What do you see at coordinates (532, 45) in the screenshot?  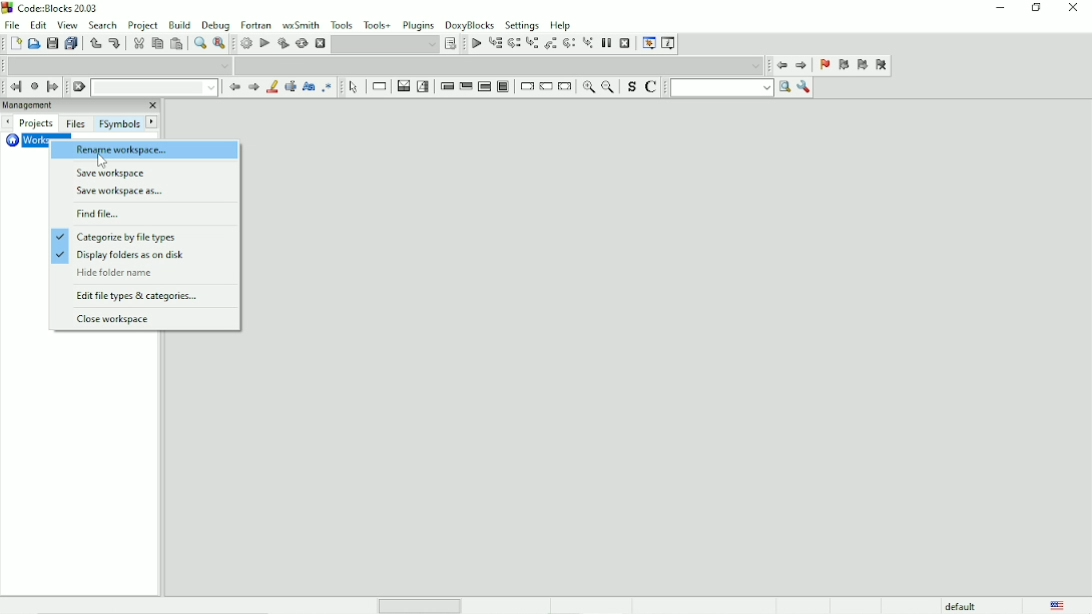 I see `Step into` at bounding box center [532, 45].